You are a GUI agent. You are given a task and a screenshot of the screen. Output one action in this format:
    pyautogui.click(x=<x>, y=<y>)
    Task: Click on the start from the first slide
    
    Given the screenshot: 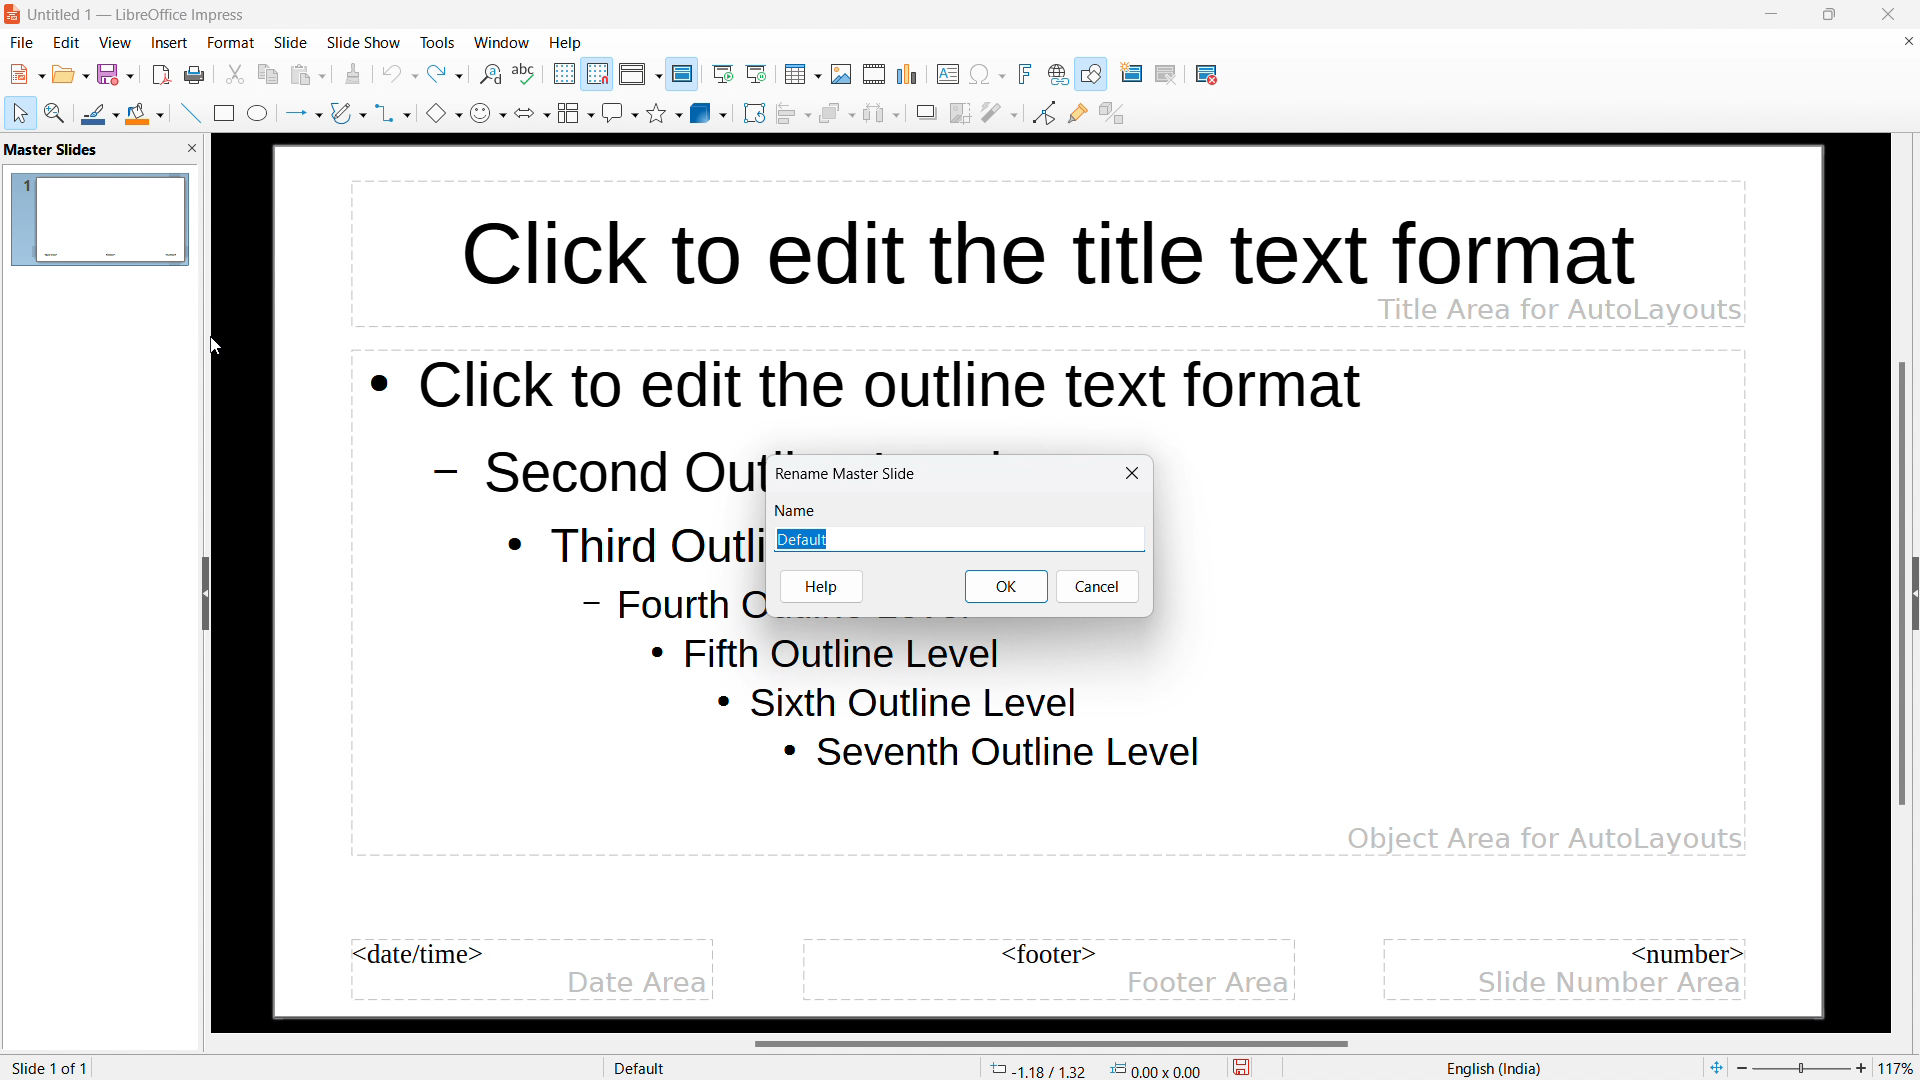 What is the action you would take?
    pyautogui.click(x=724, y=75)
    